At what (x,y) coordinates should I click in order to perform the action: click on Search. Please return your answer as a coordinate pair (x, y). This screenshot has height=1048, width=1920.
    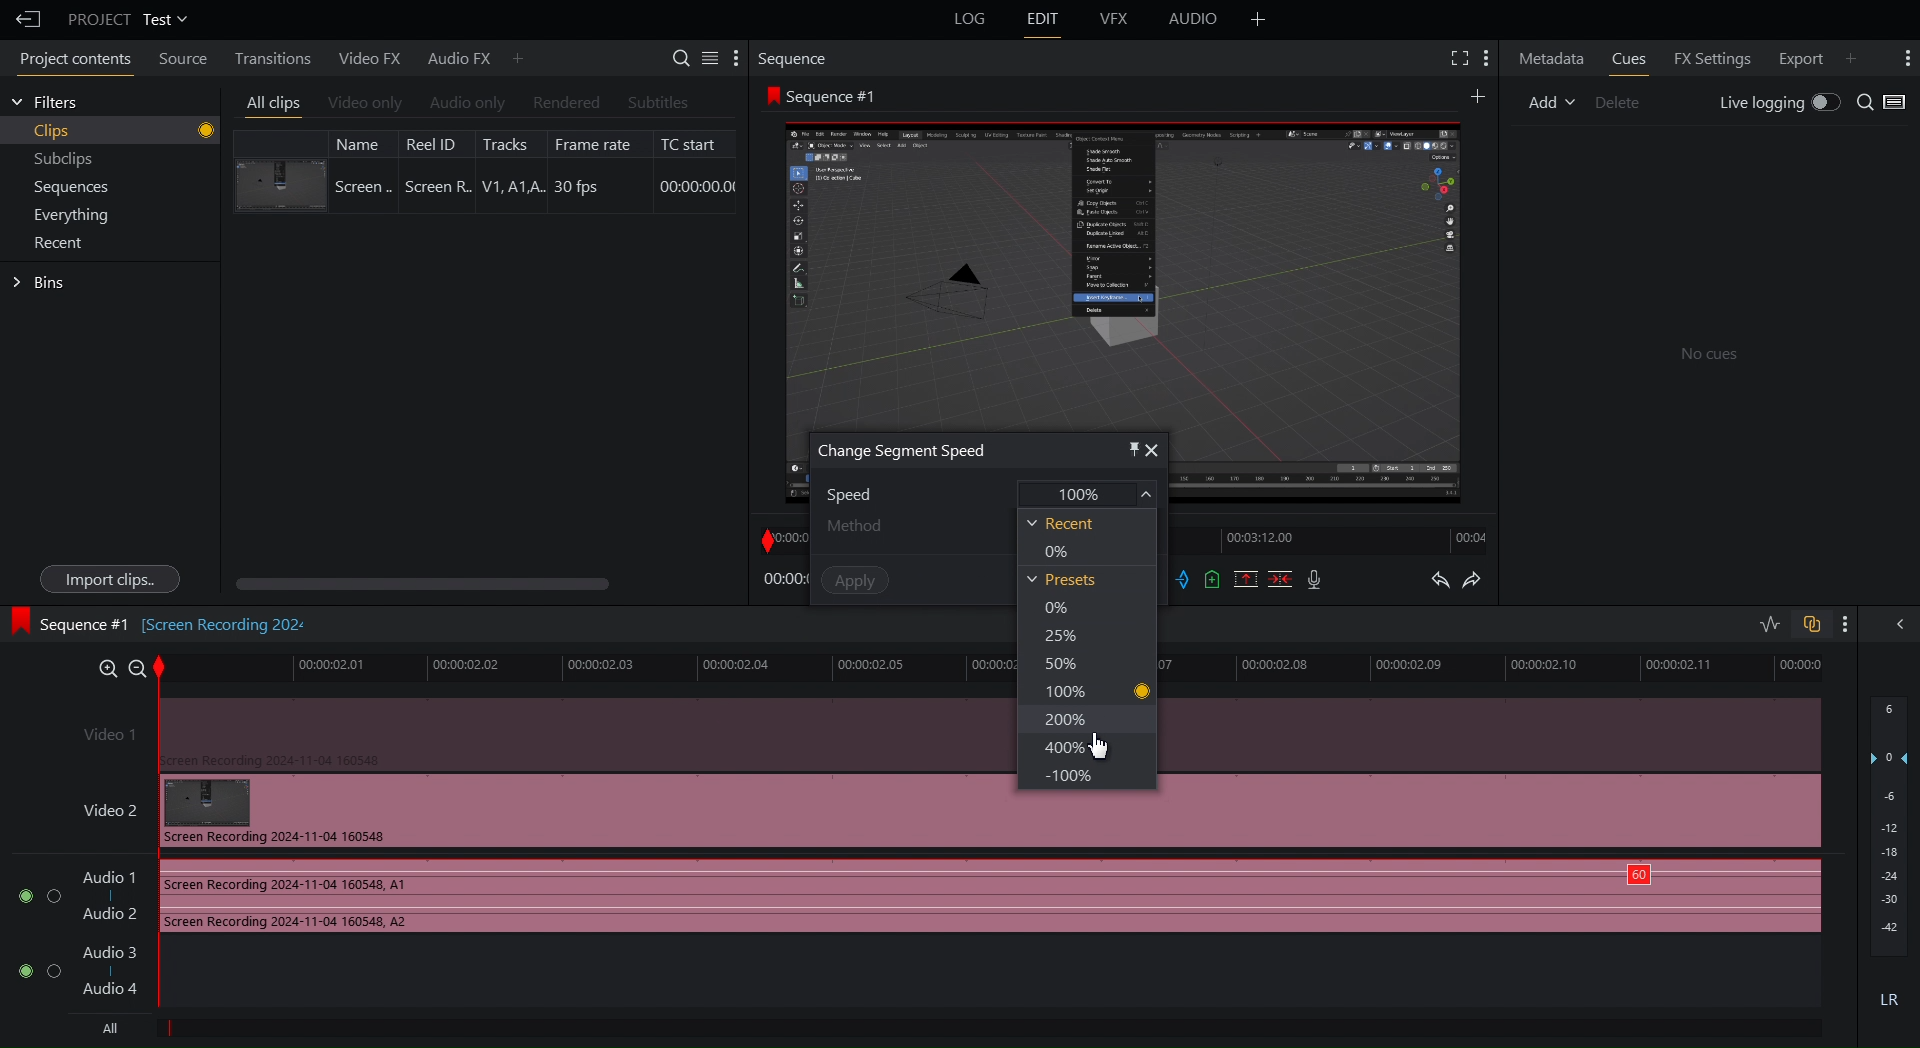
    Looking at the image, I should click on (1883, 103).